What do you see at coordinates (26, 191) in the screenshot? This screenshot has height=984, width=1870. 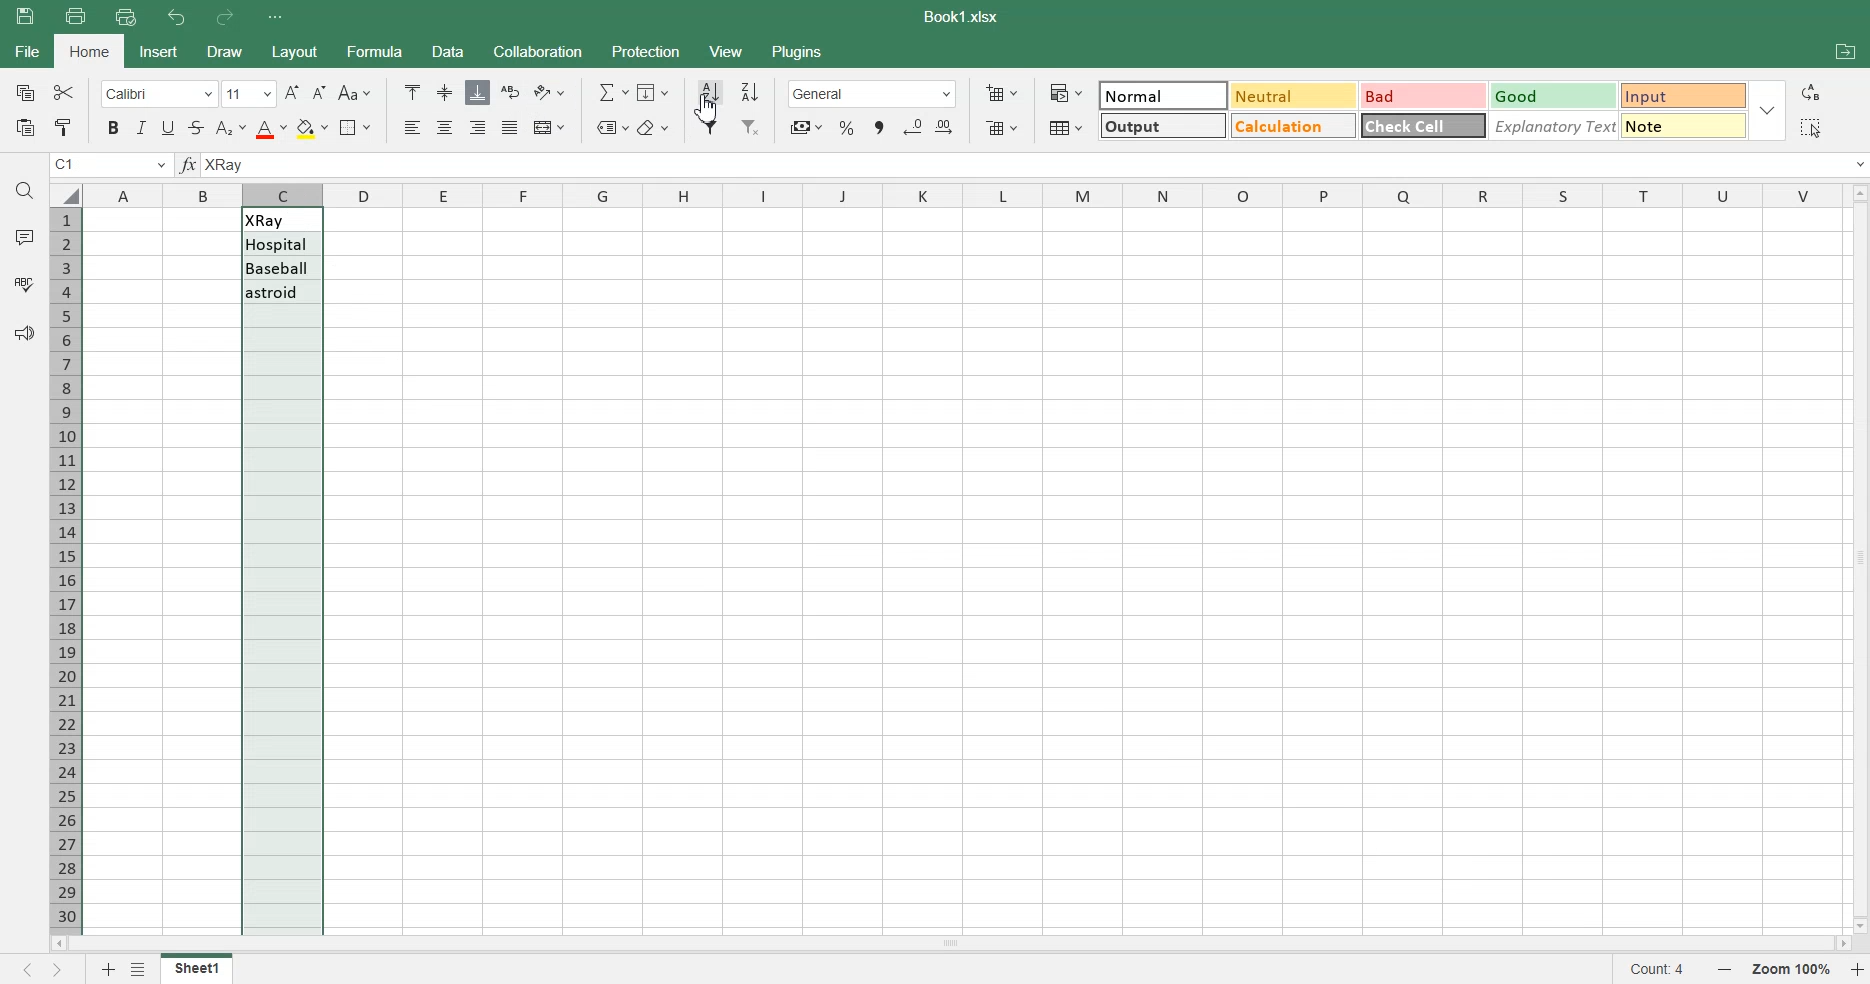 I see `Search` at bounding box center [26, 191].